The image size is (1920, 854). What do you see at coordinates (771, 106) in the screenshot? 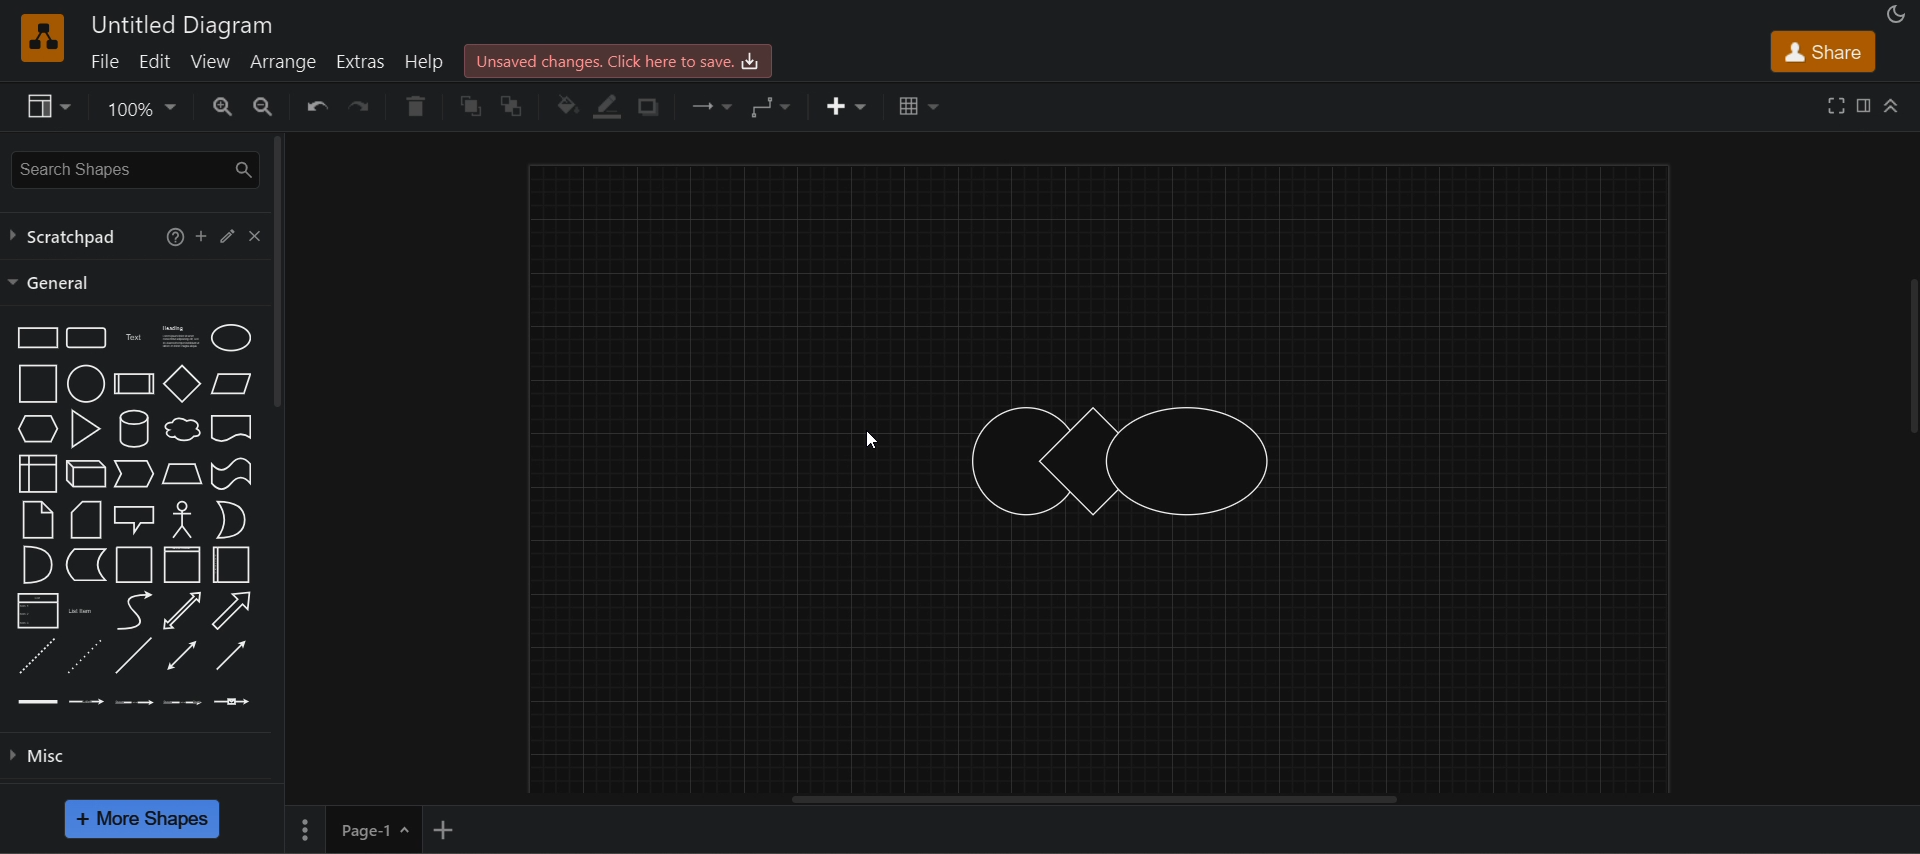
I see `waypoints` at bounding box center [771, 106].